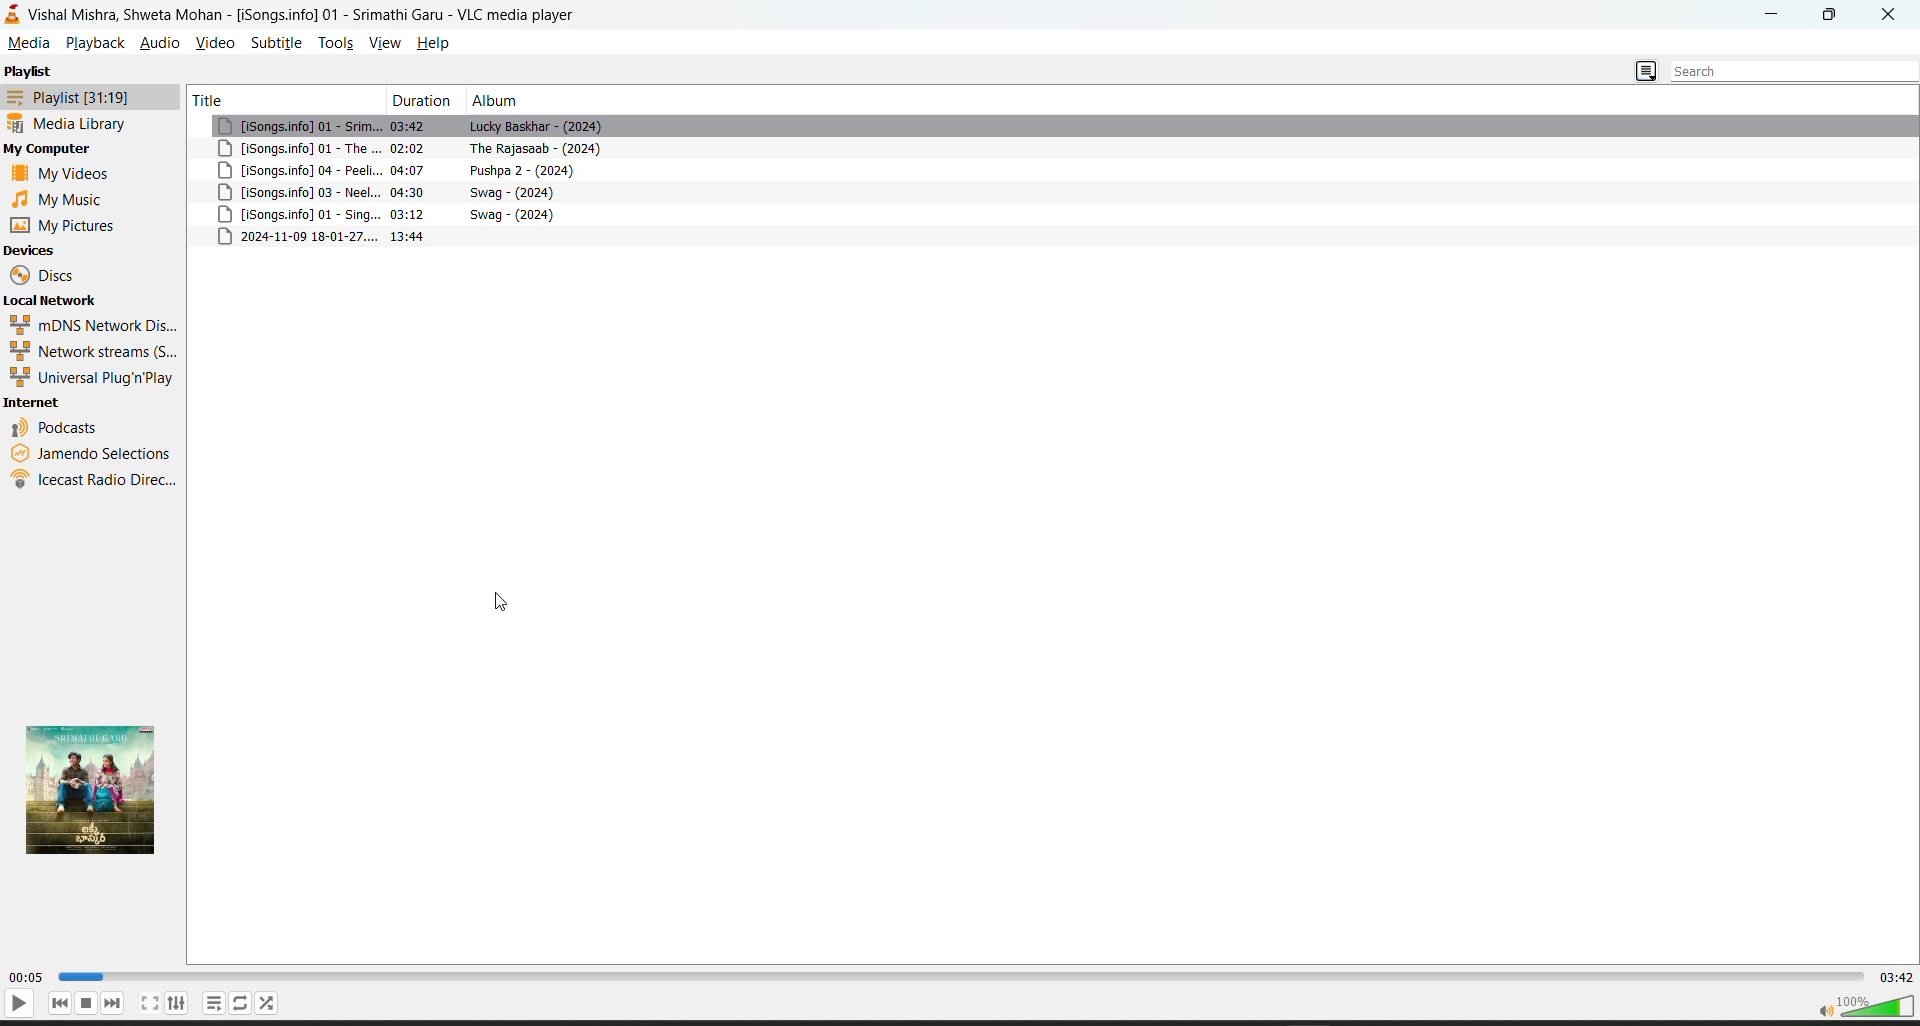 This screenshot has height=1026, width=1920. Describe the element at coordinates (89, 325) in the screenshot. I see `mdns network` at that location.